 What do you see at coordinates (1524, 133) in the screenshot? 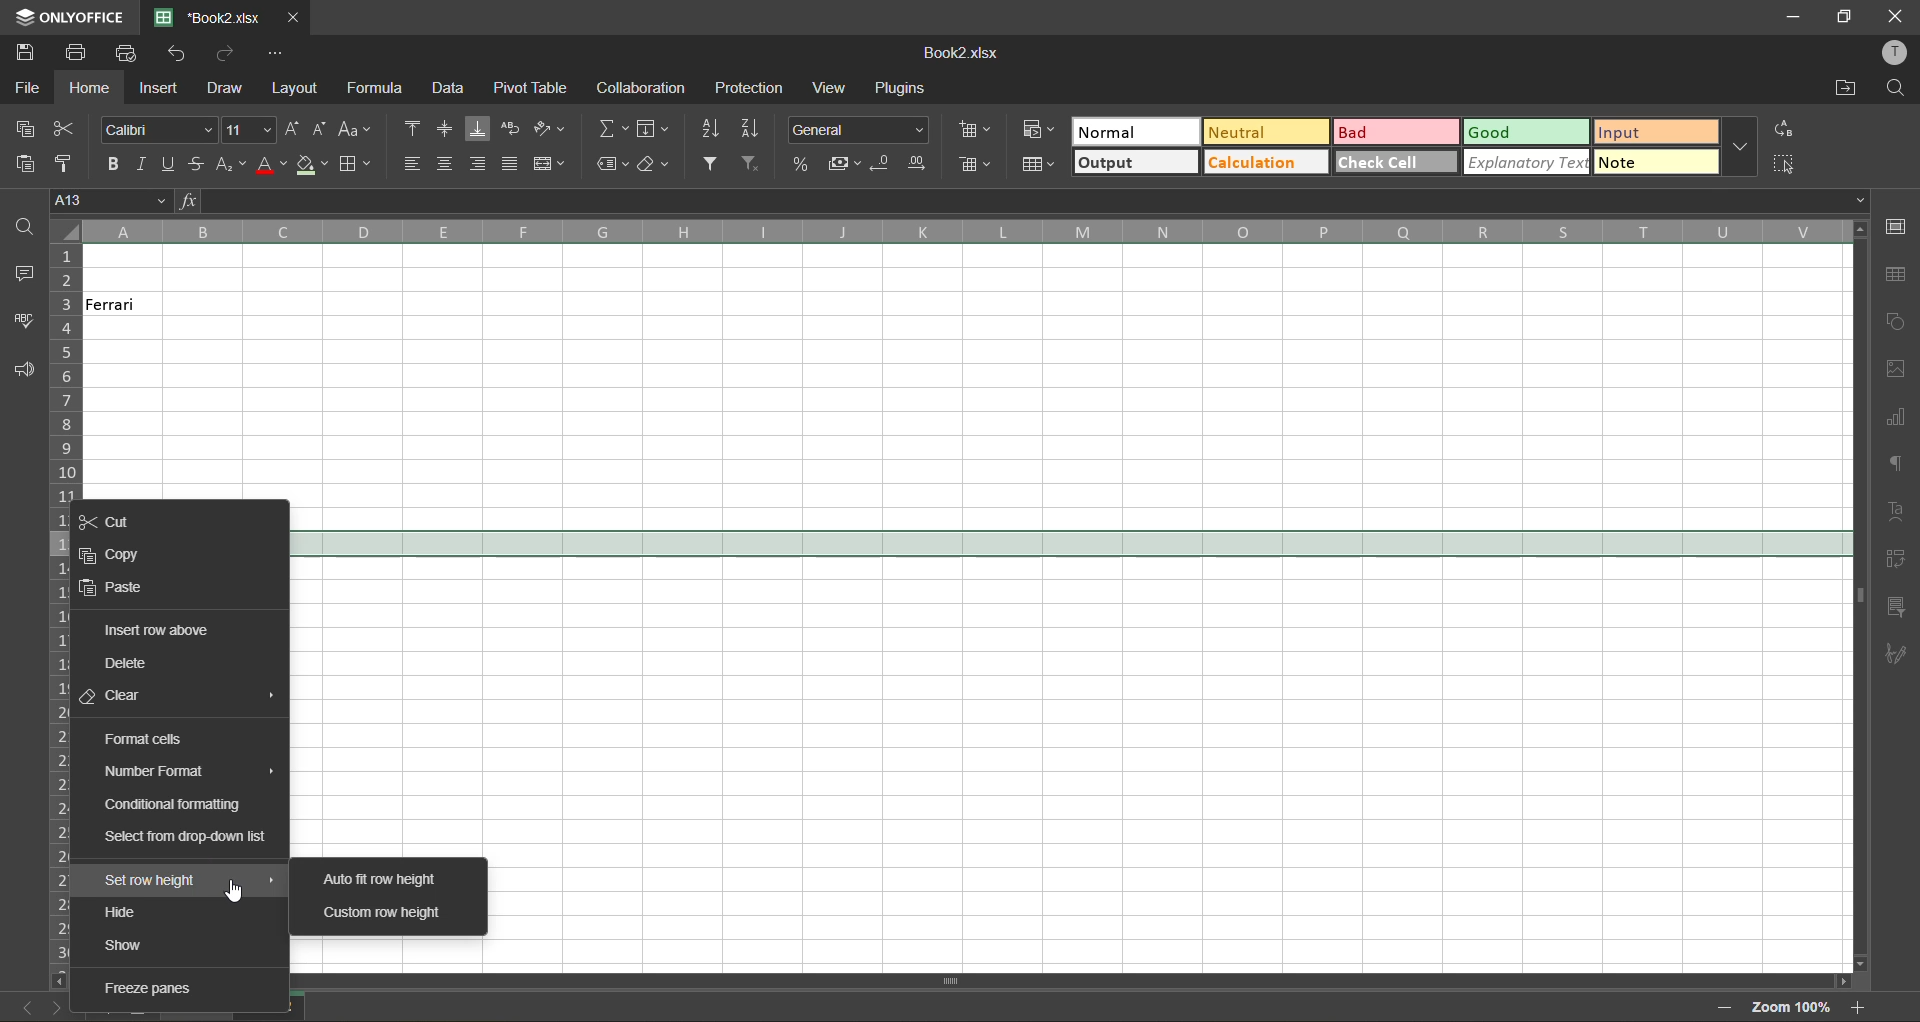
I see `good` at bounding box center [1524, 133].